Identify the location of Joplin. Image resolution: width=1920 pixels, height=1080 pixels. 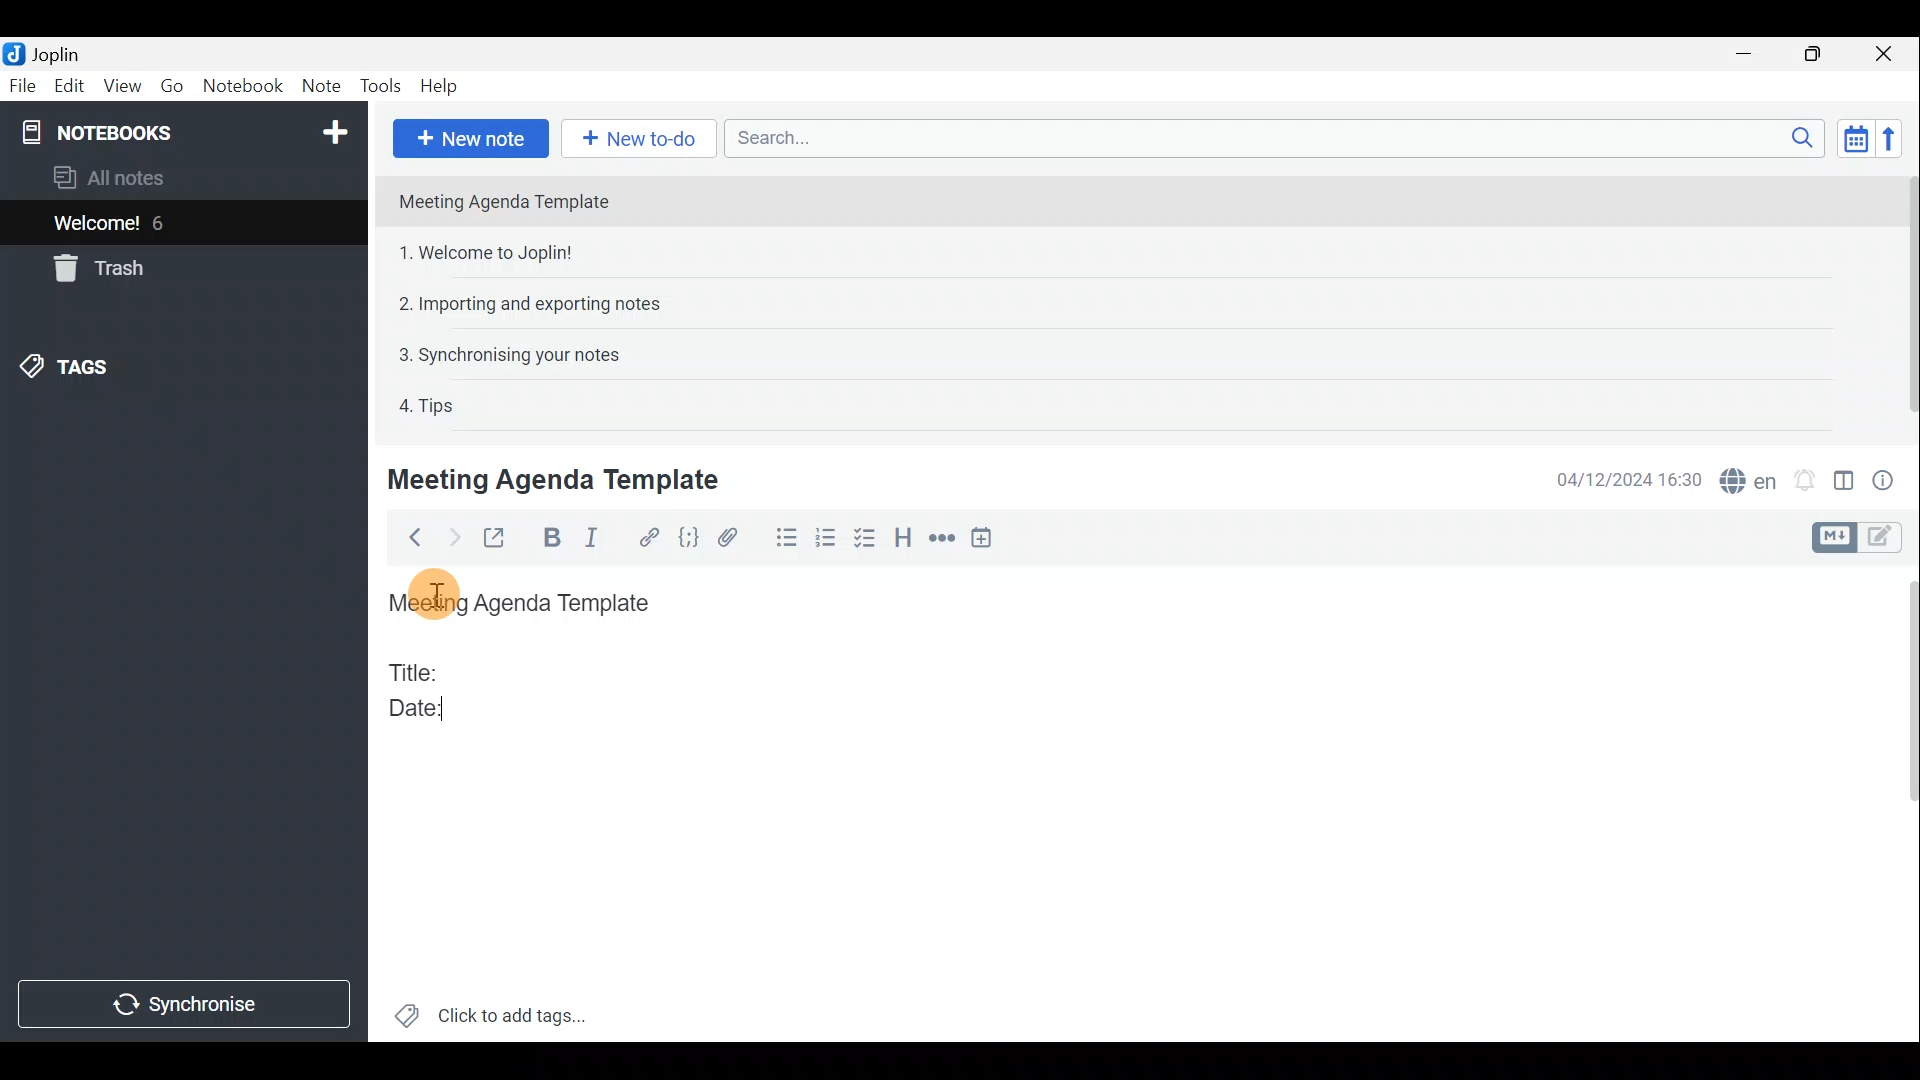
(55, 53).